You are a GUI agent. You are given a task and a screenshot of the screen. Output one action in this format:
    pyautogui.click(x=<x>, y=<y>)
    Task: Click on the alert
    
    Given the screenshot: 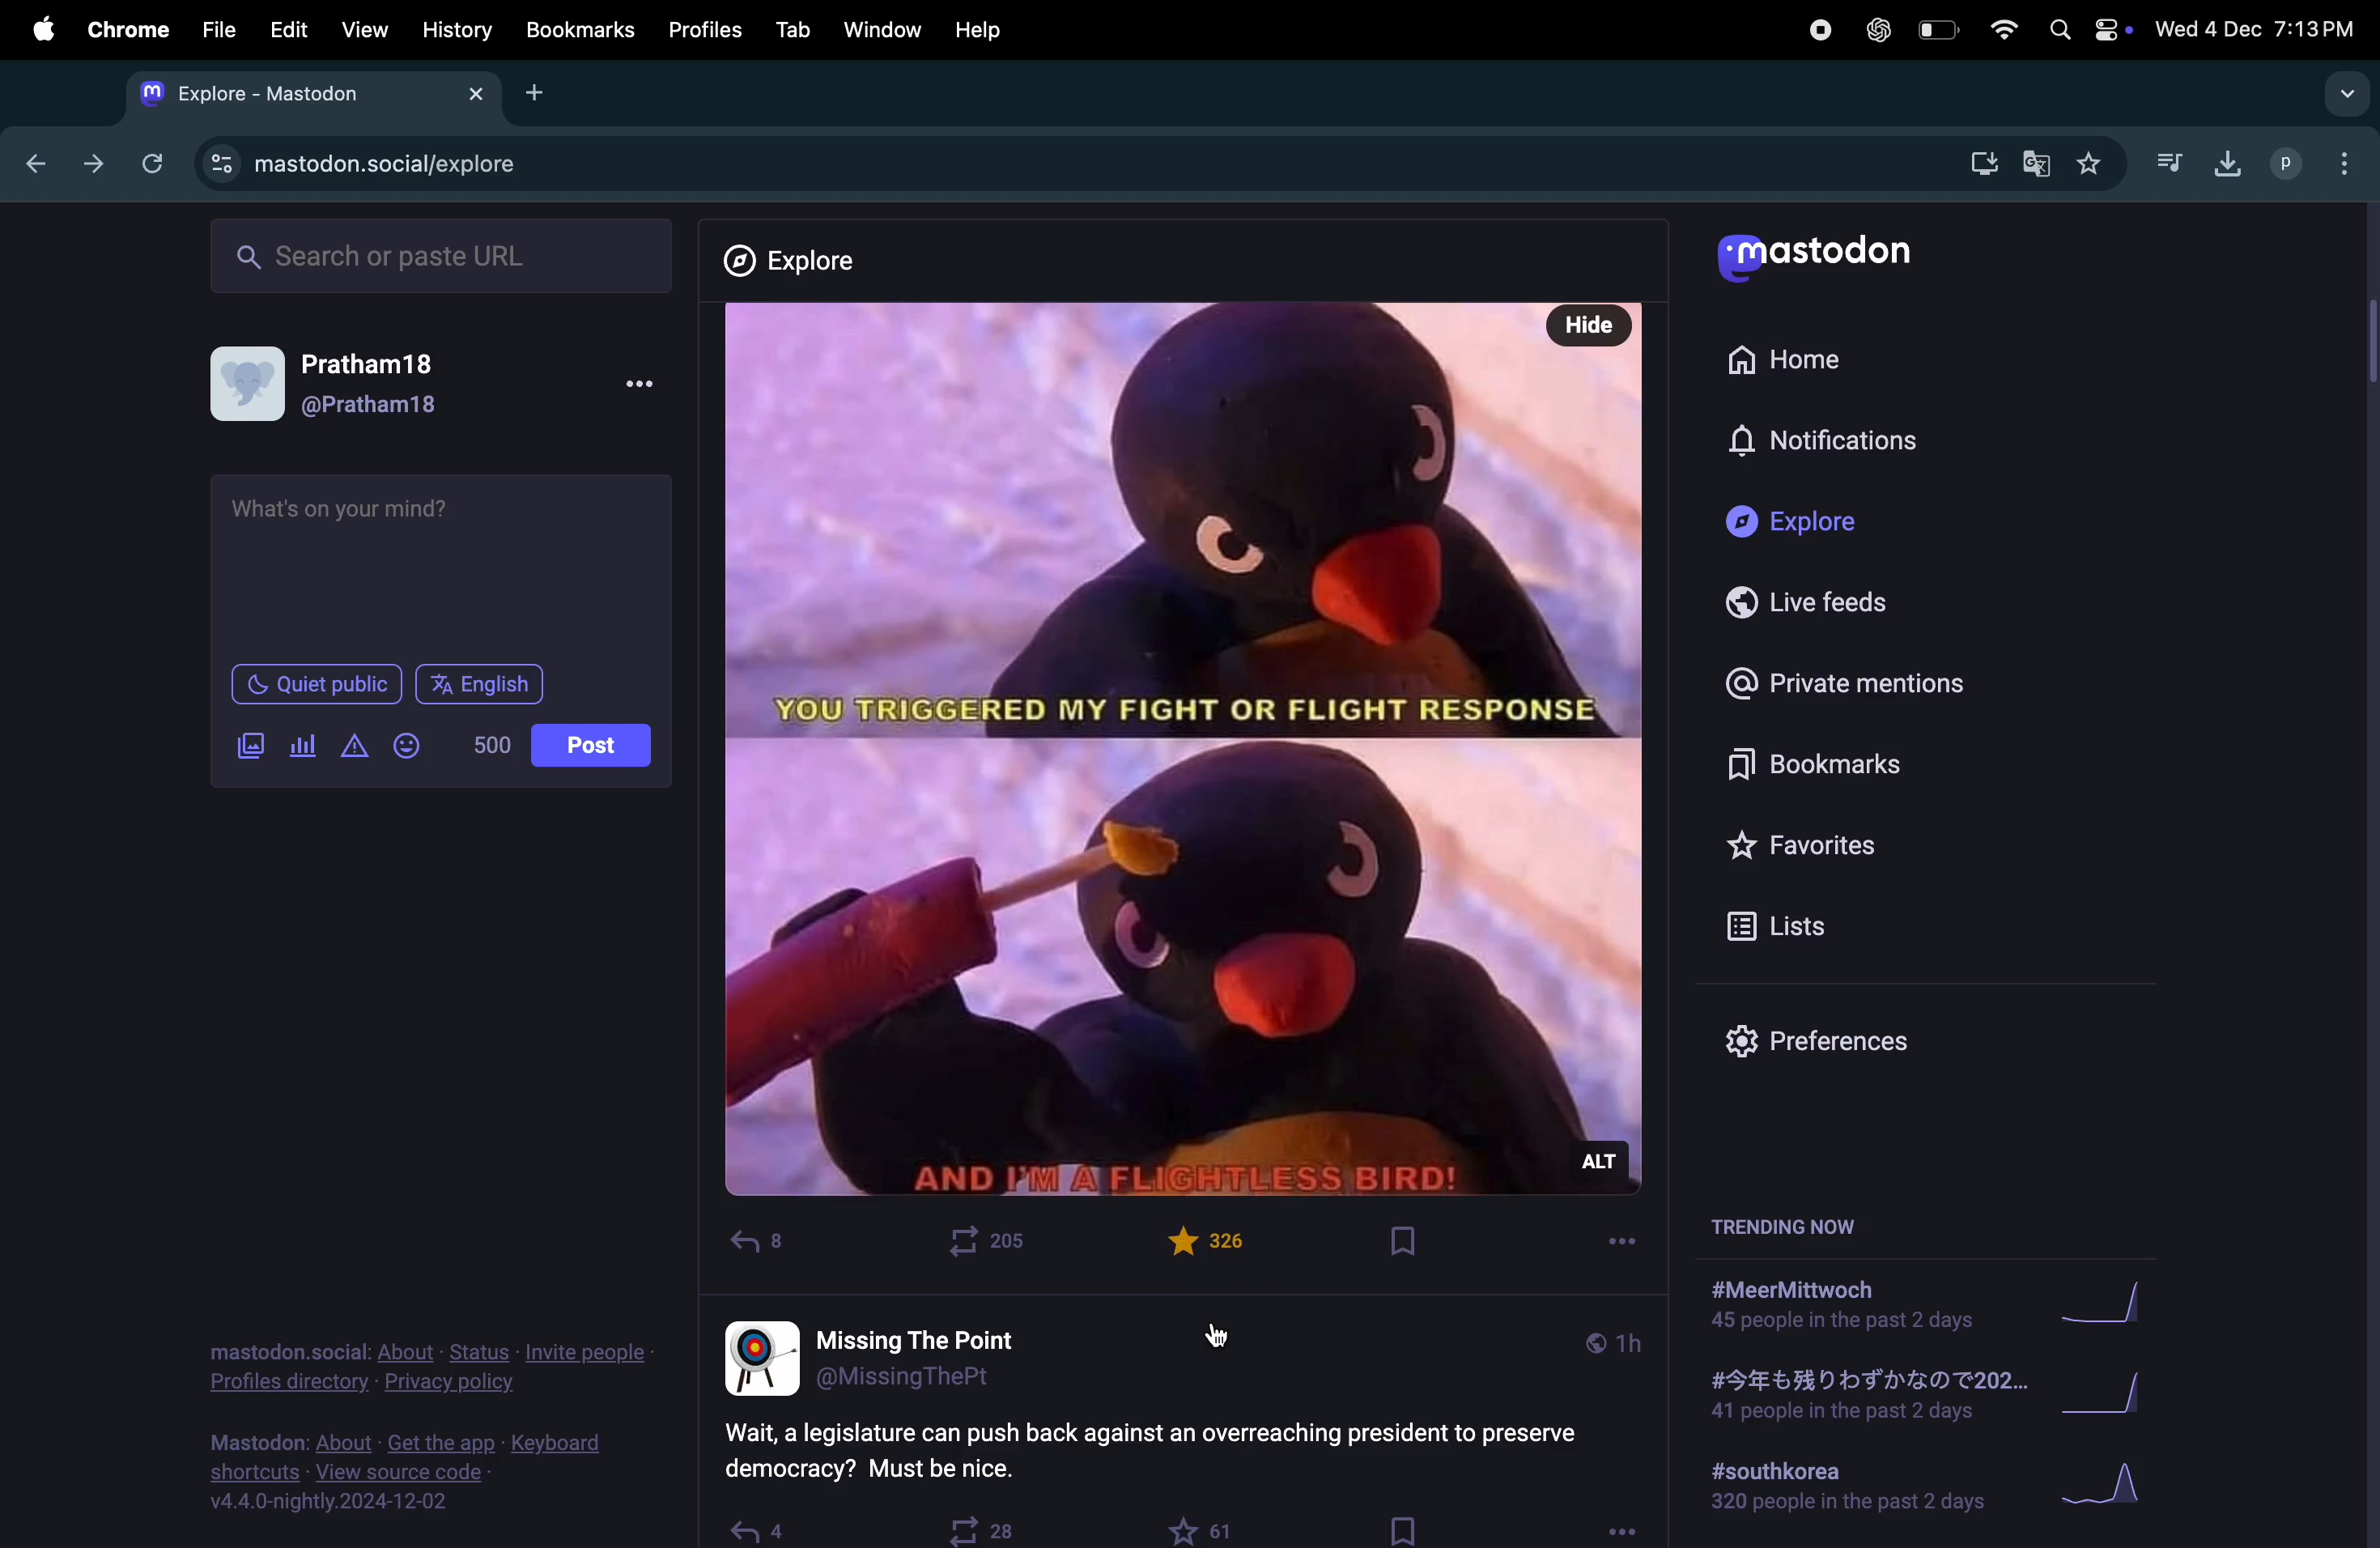 What is the action you would take?
    pyautogui.click(x=350, y=741)
    